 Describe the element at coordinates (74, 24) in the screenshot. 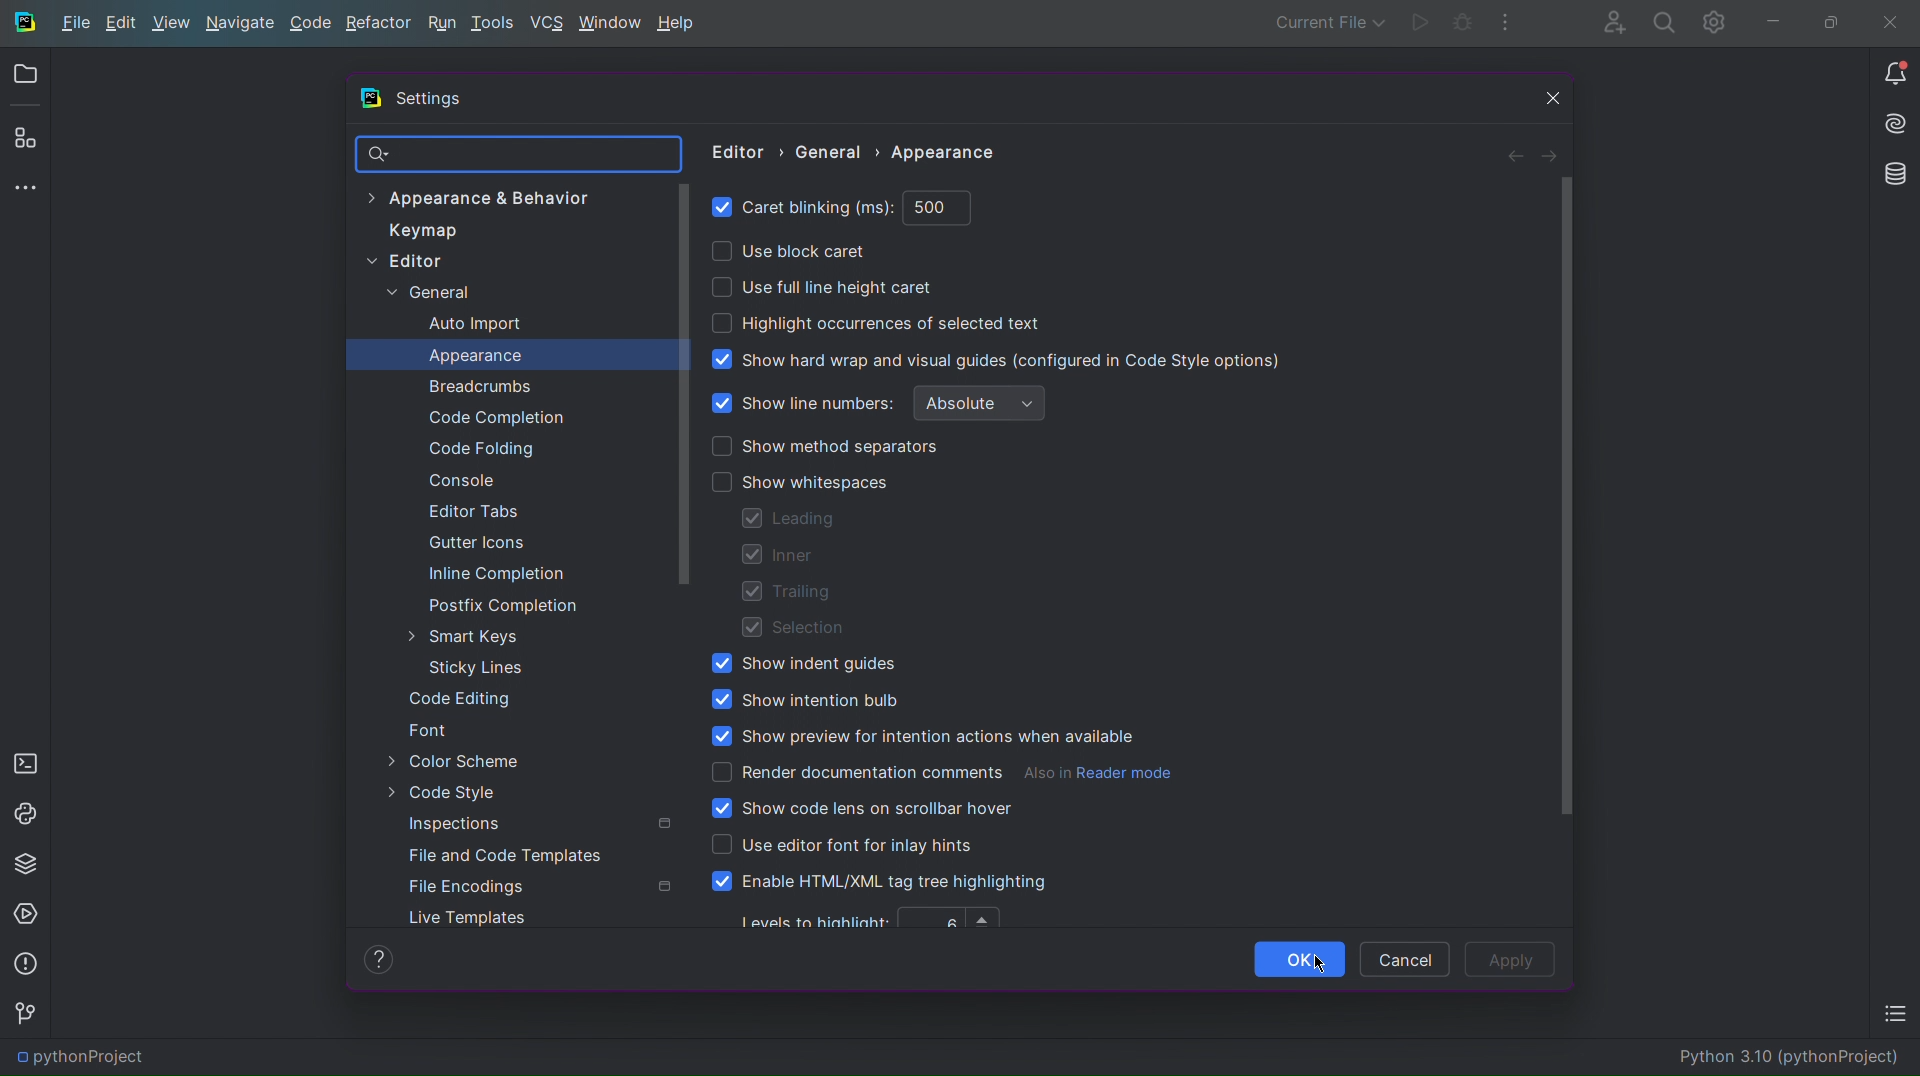

I see `File` at that location.